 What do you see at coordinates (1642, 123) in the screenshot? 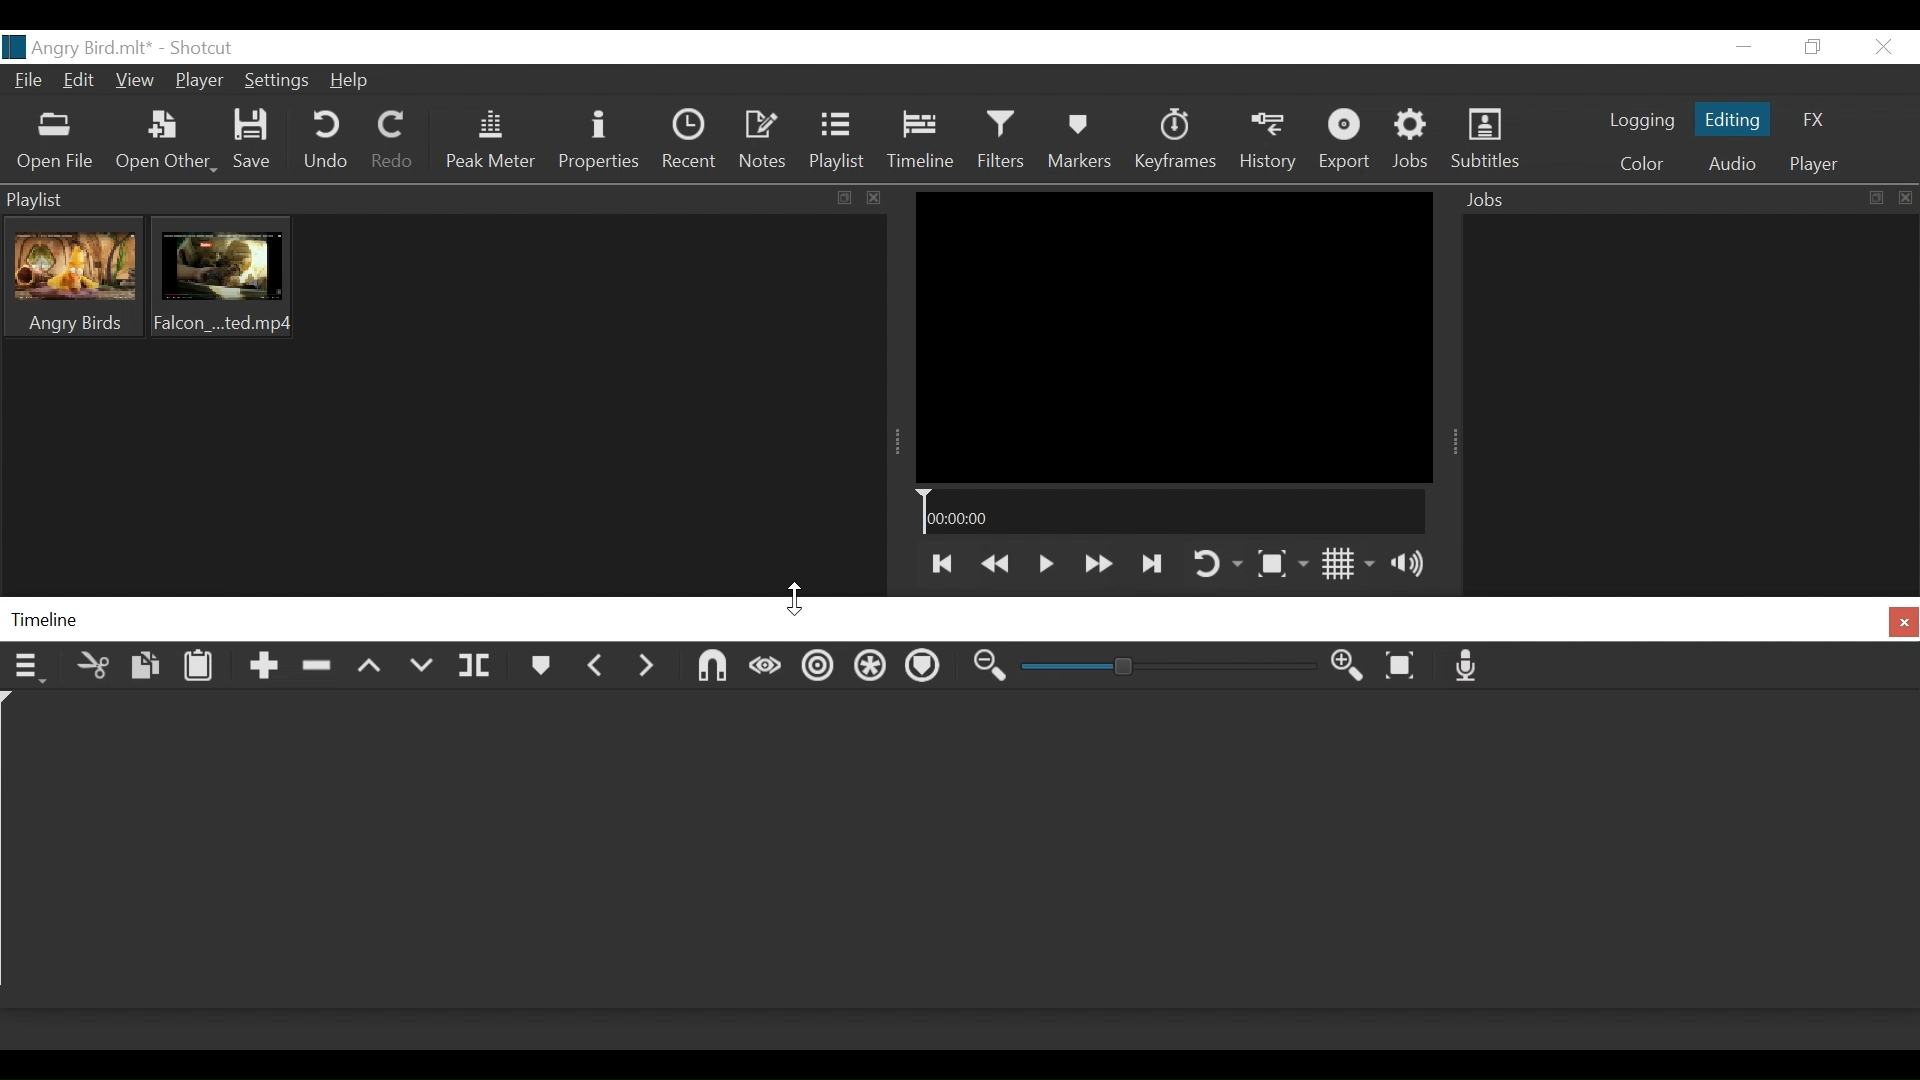
I see `logging` at bounding box center [1642, 123].